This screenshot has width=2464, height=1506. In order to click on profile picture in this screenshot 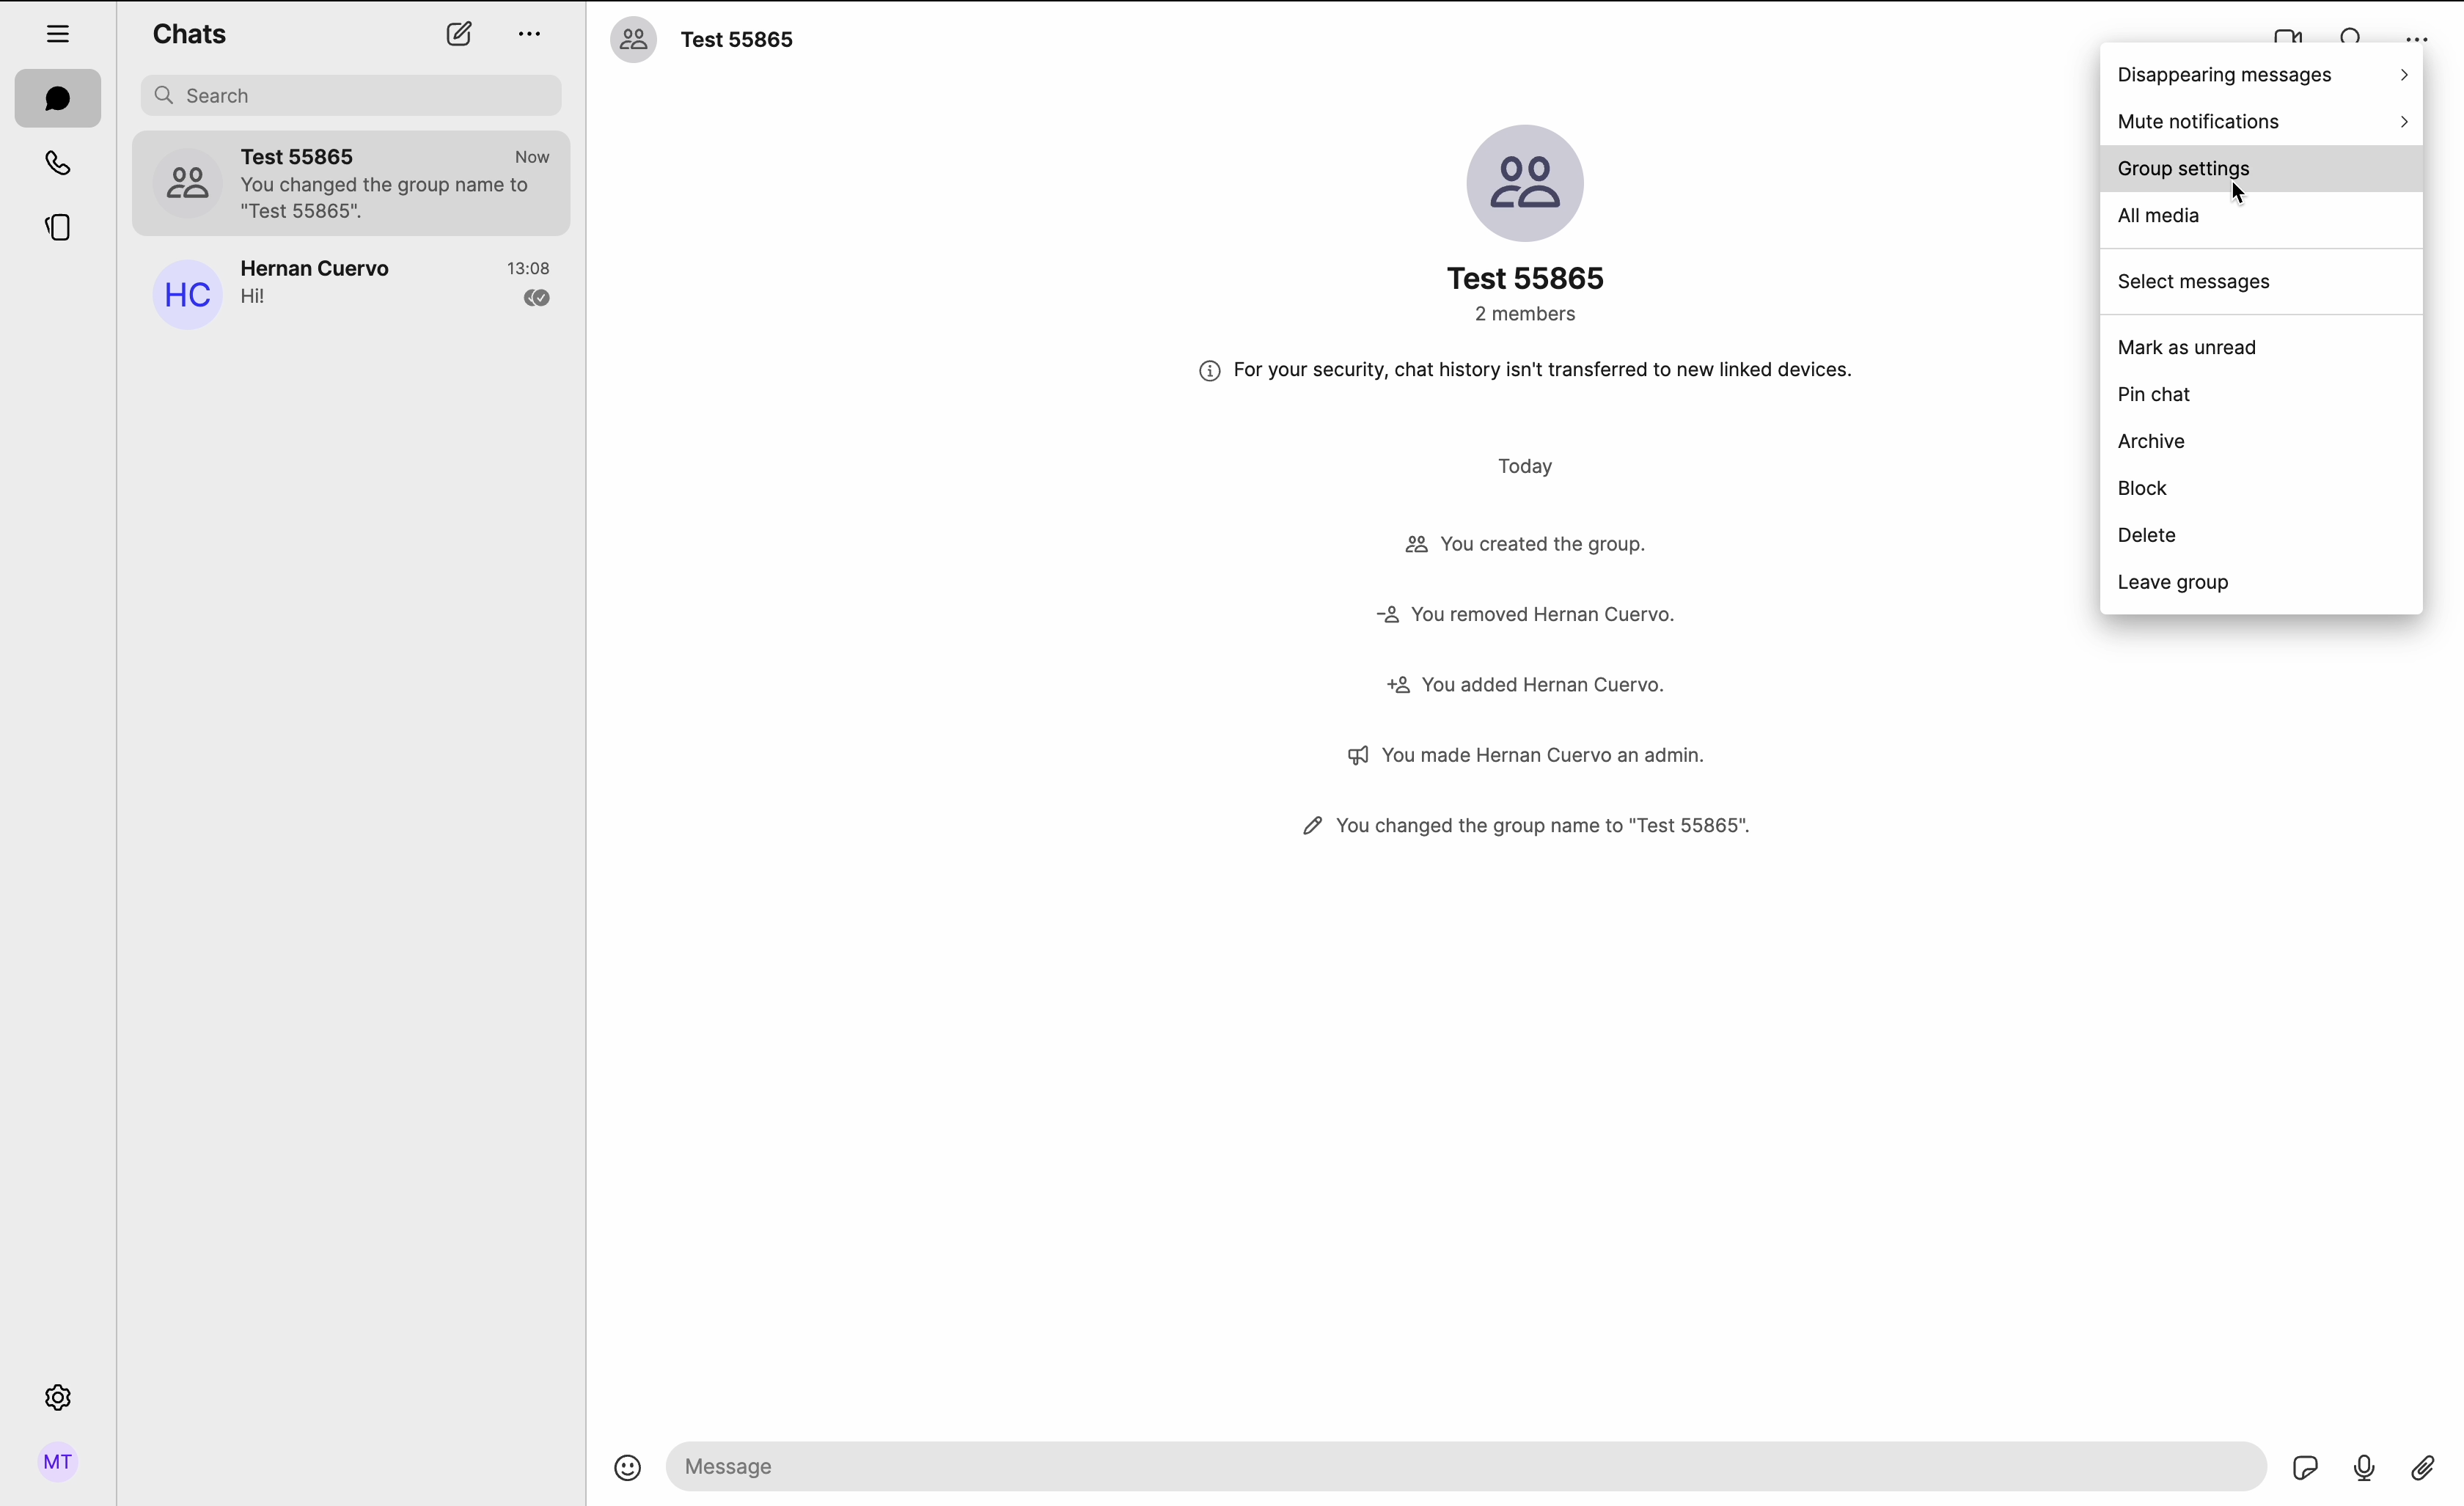, I will do `click(183, 298)`.